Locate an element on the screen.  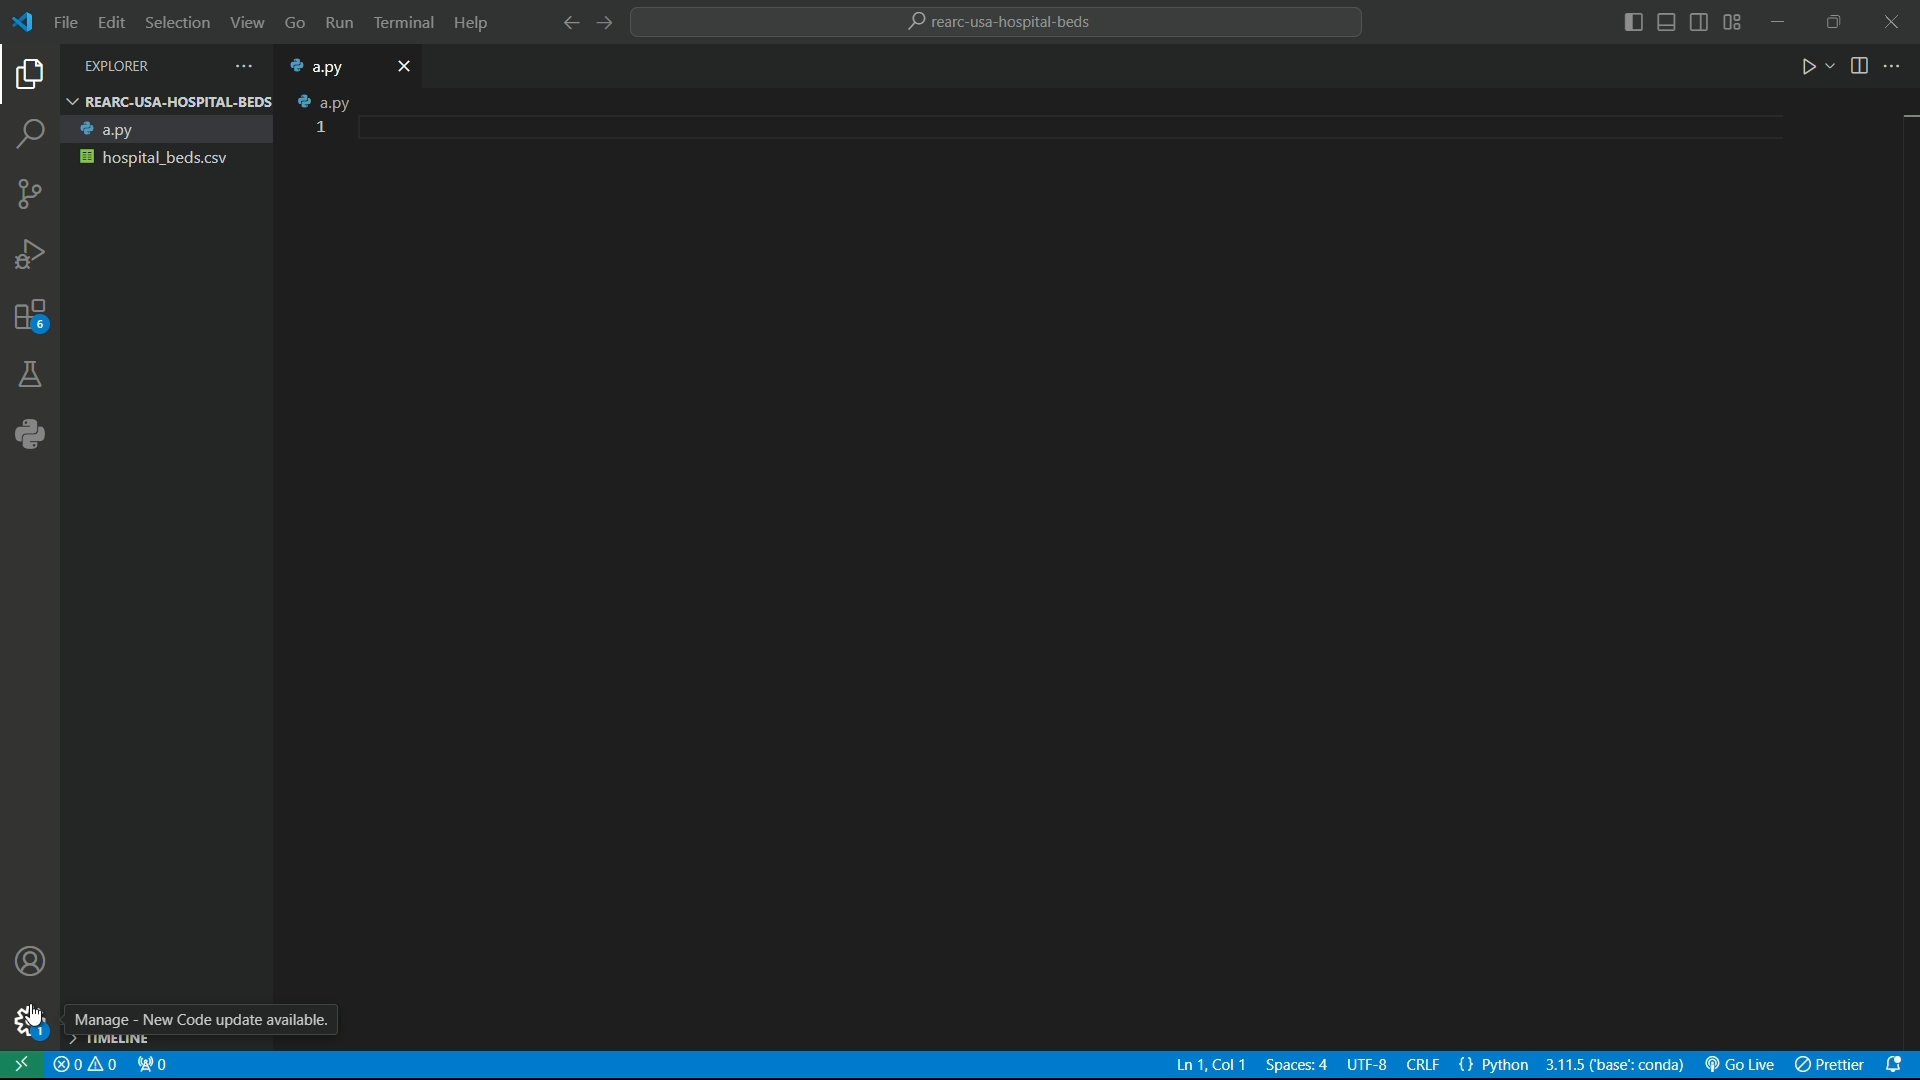
account is located at coordinates (33, 964).